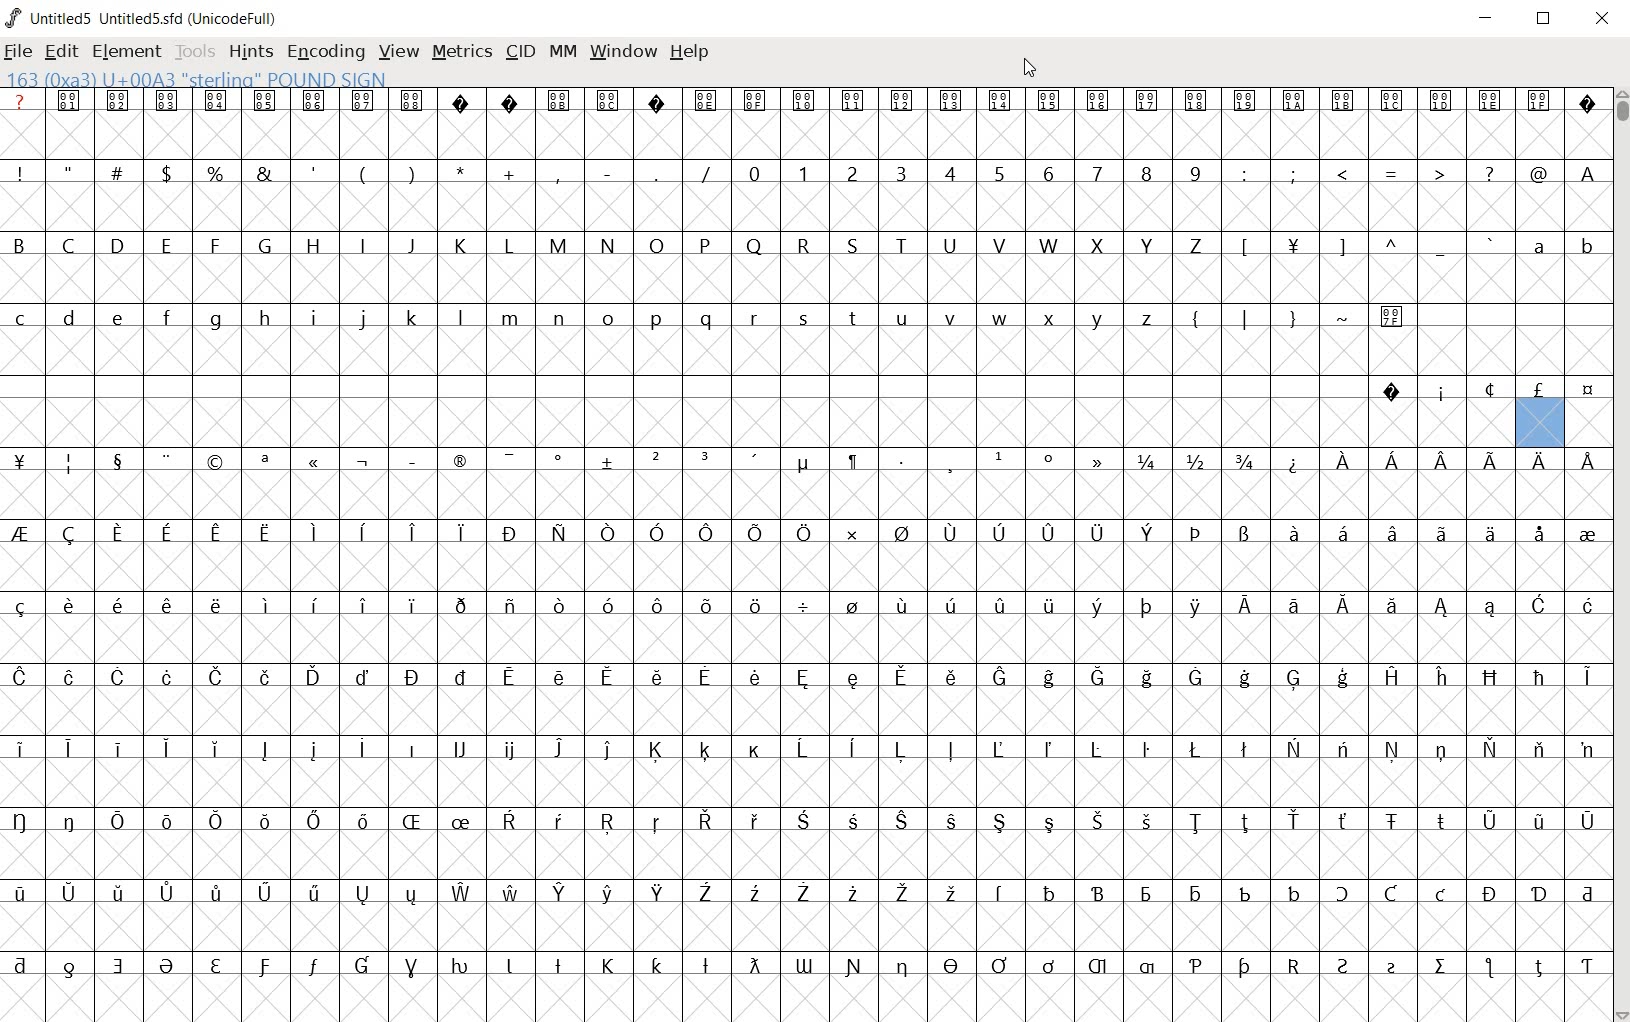 The height and width of the screenshot is (1022, 1630). What do you see at coordinates (265, 605) in the screenshot?
I see `Symbol` at bounding box center [265, 605].